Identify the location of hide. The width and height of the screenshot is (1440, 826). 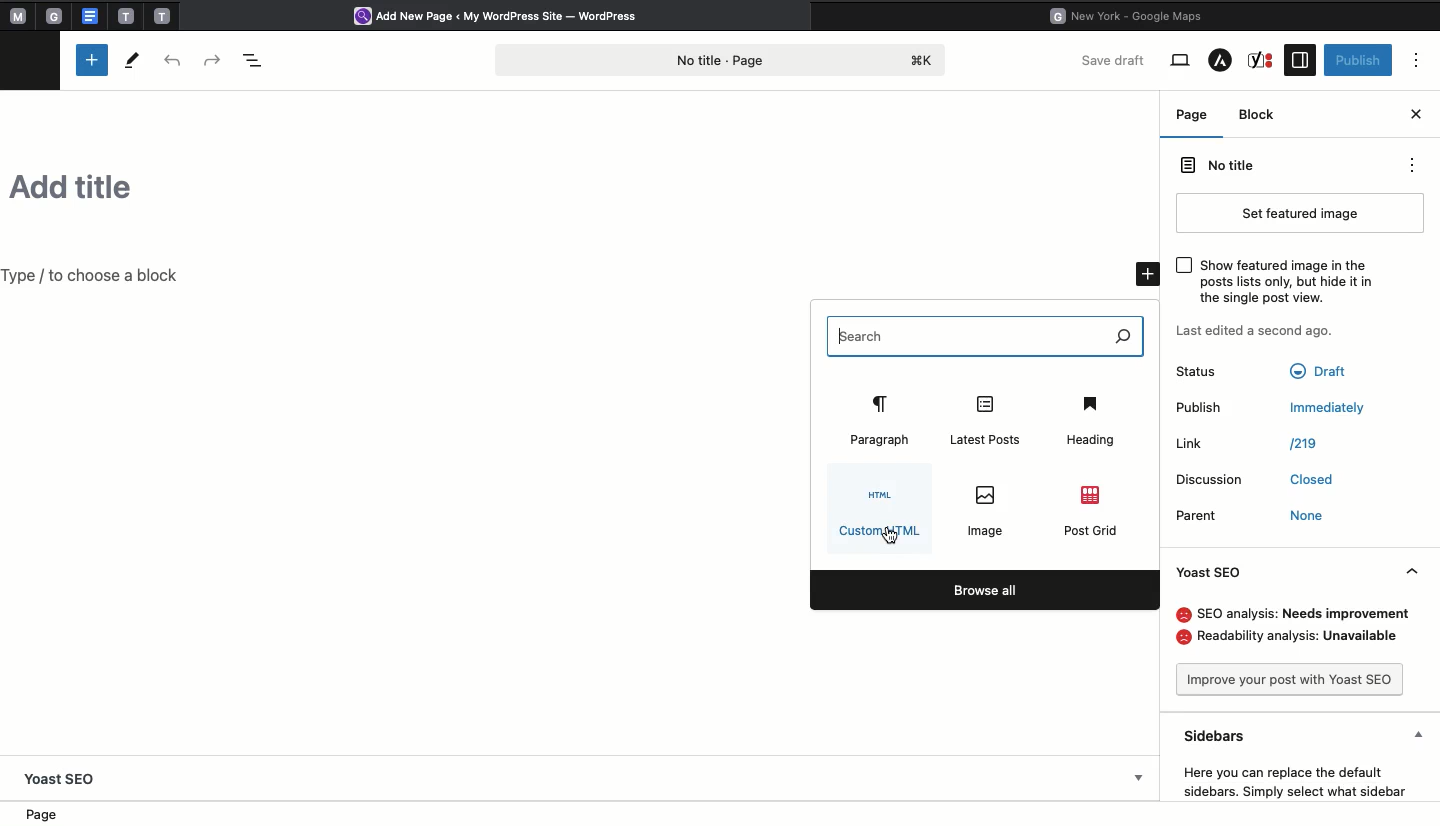
(1420, 570).